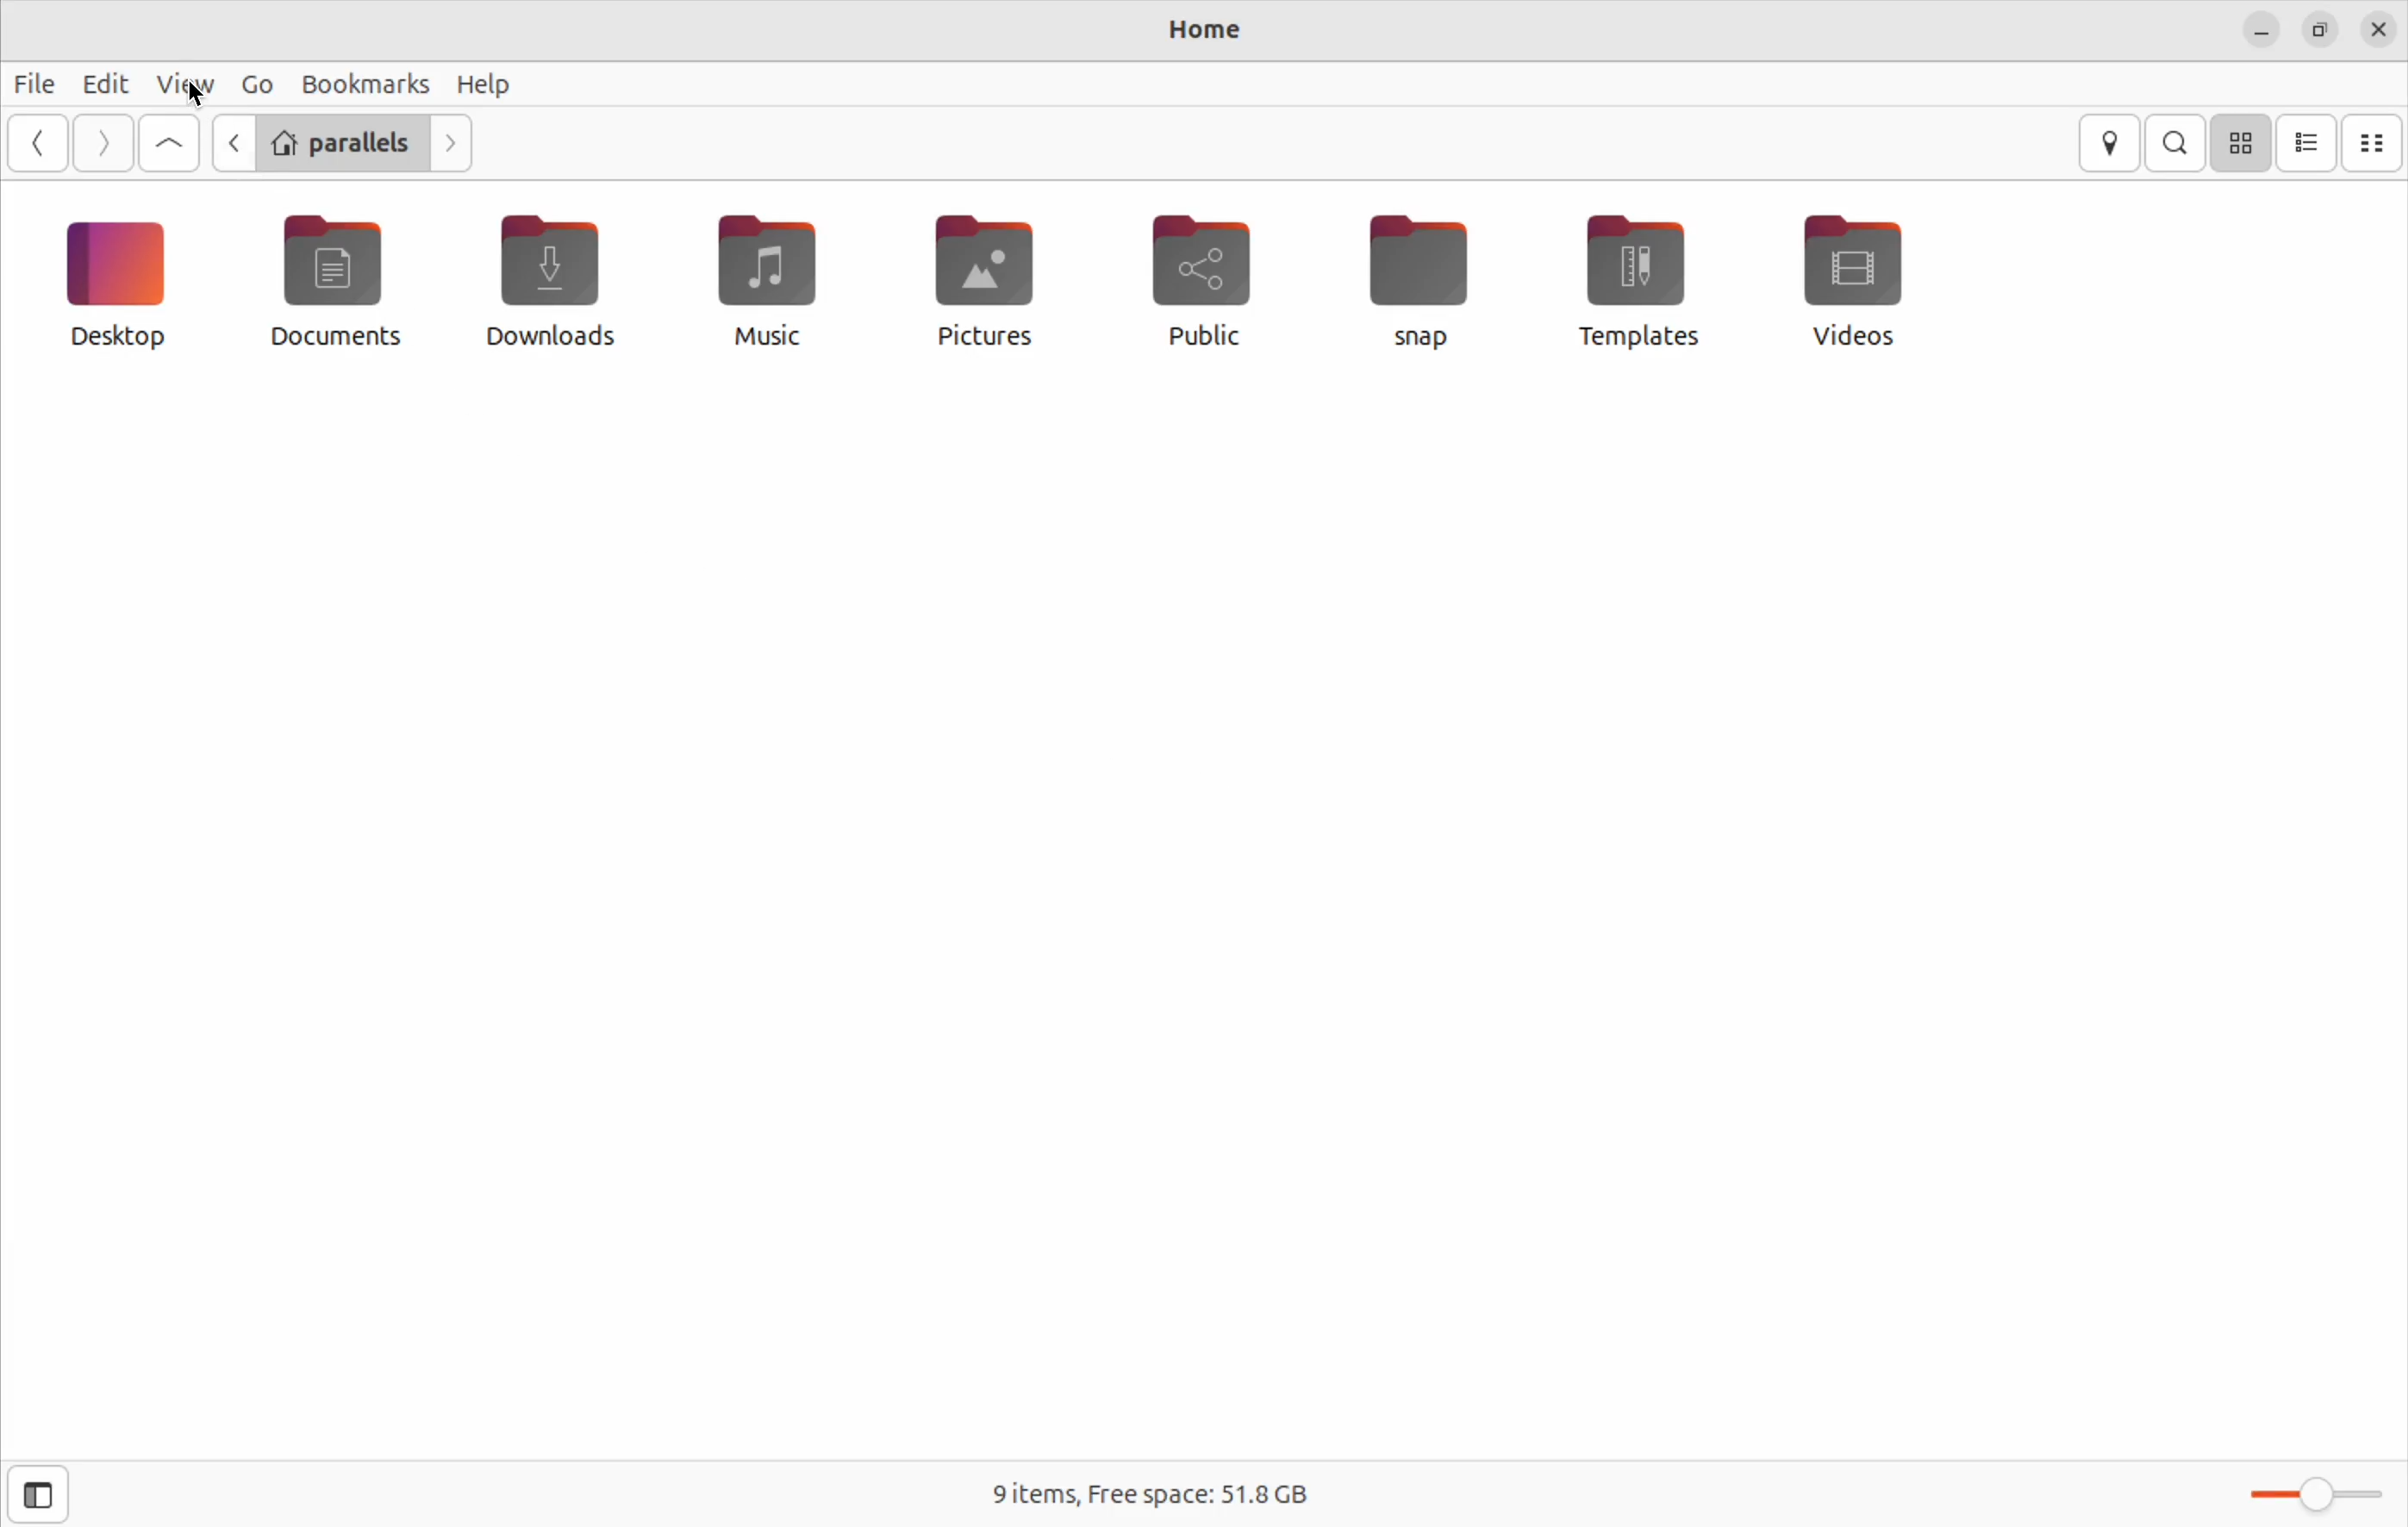 Image resolution: width=2408 pixels, height=1527 pixels. What do you see at coordinates (487, 85) in the screenshot?
I see `help` at bounding box center [487, 85].